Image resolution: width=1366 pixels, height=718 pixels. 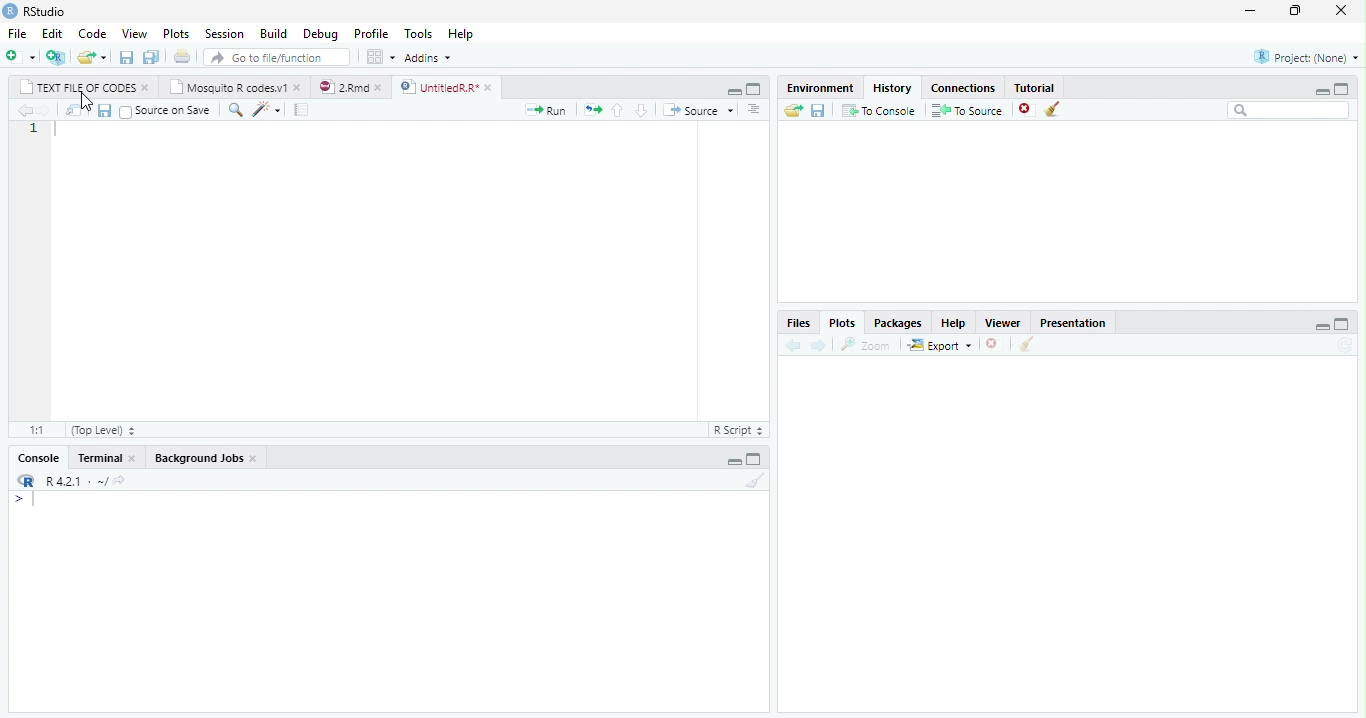 I want to click on save current document, so click(x=126, y=57).